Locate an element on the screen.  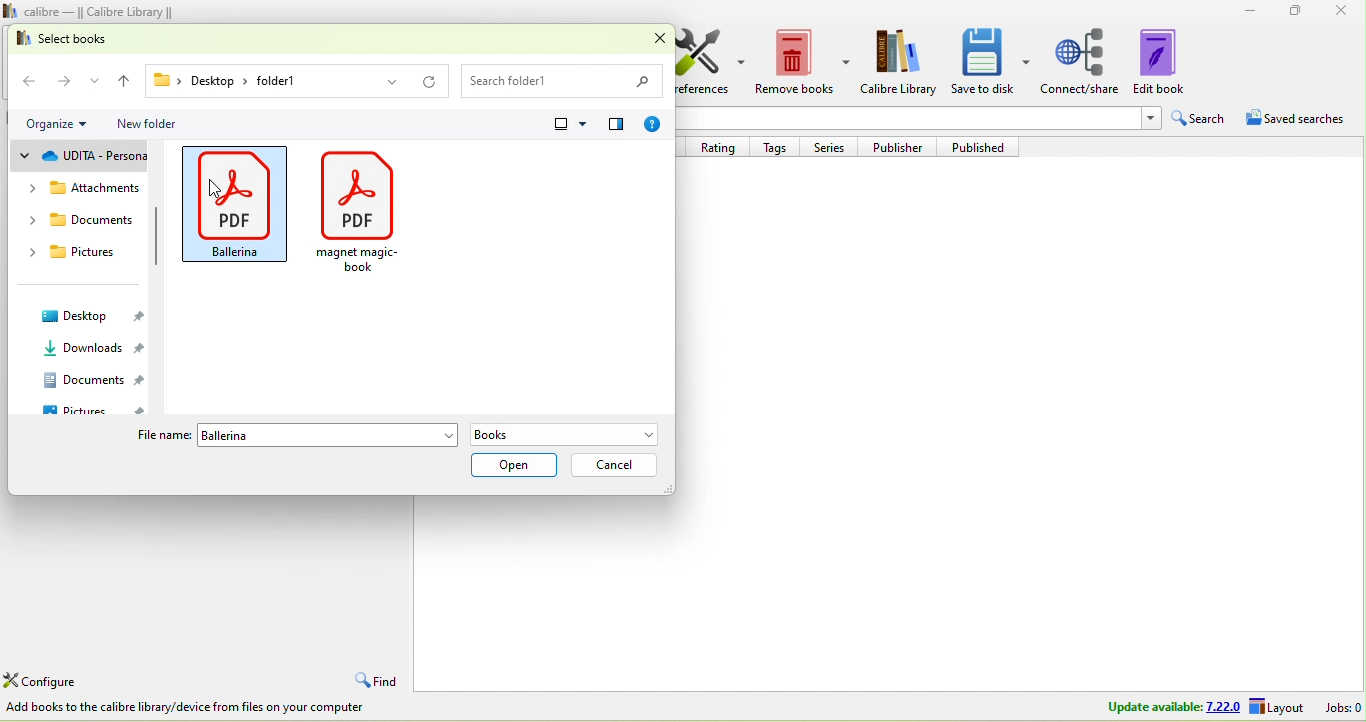
attachments is located at coordinates (85, 186).